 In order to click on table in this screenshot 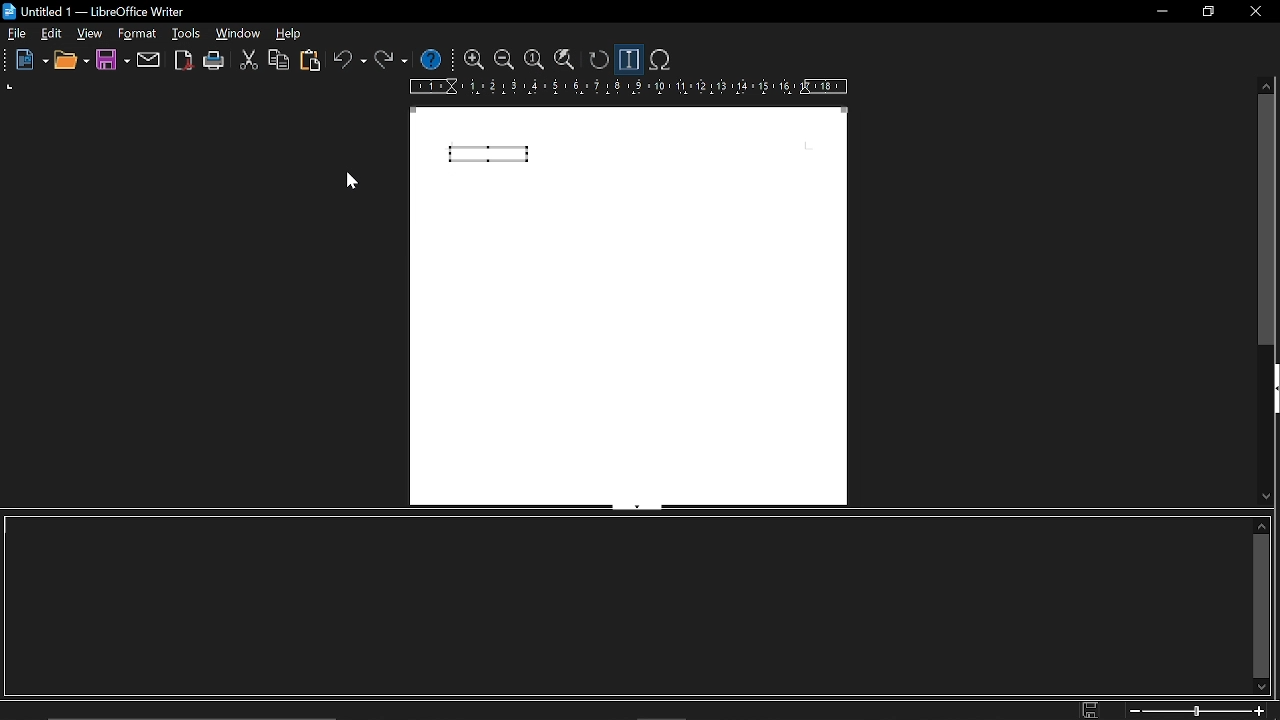, I will do `click(290, 35)`.